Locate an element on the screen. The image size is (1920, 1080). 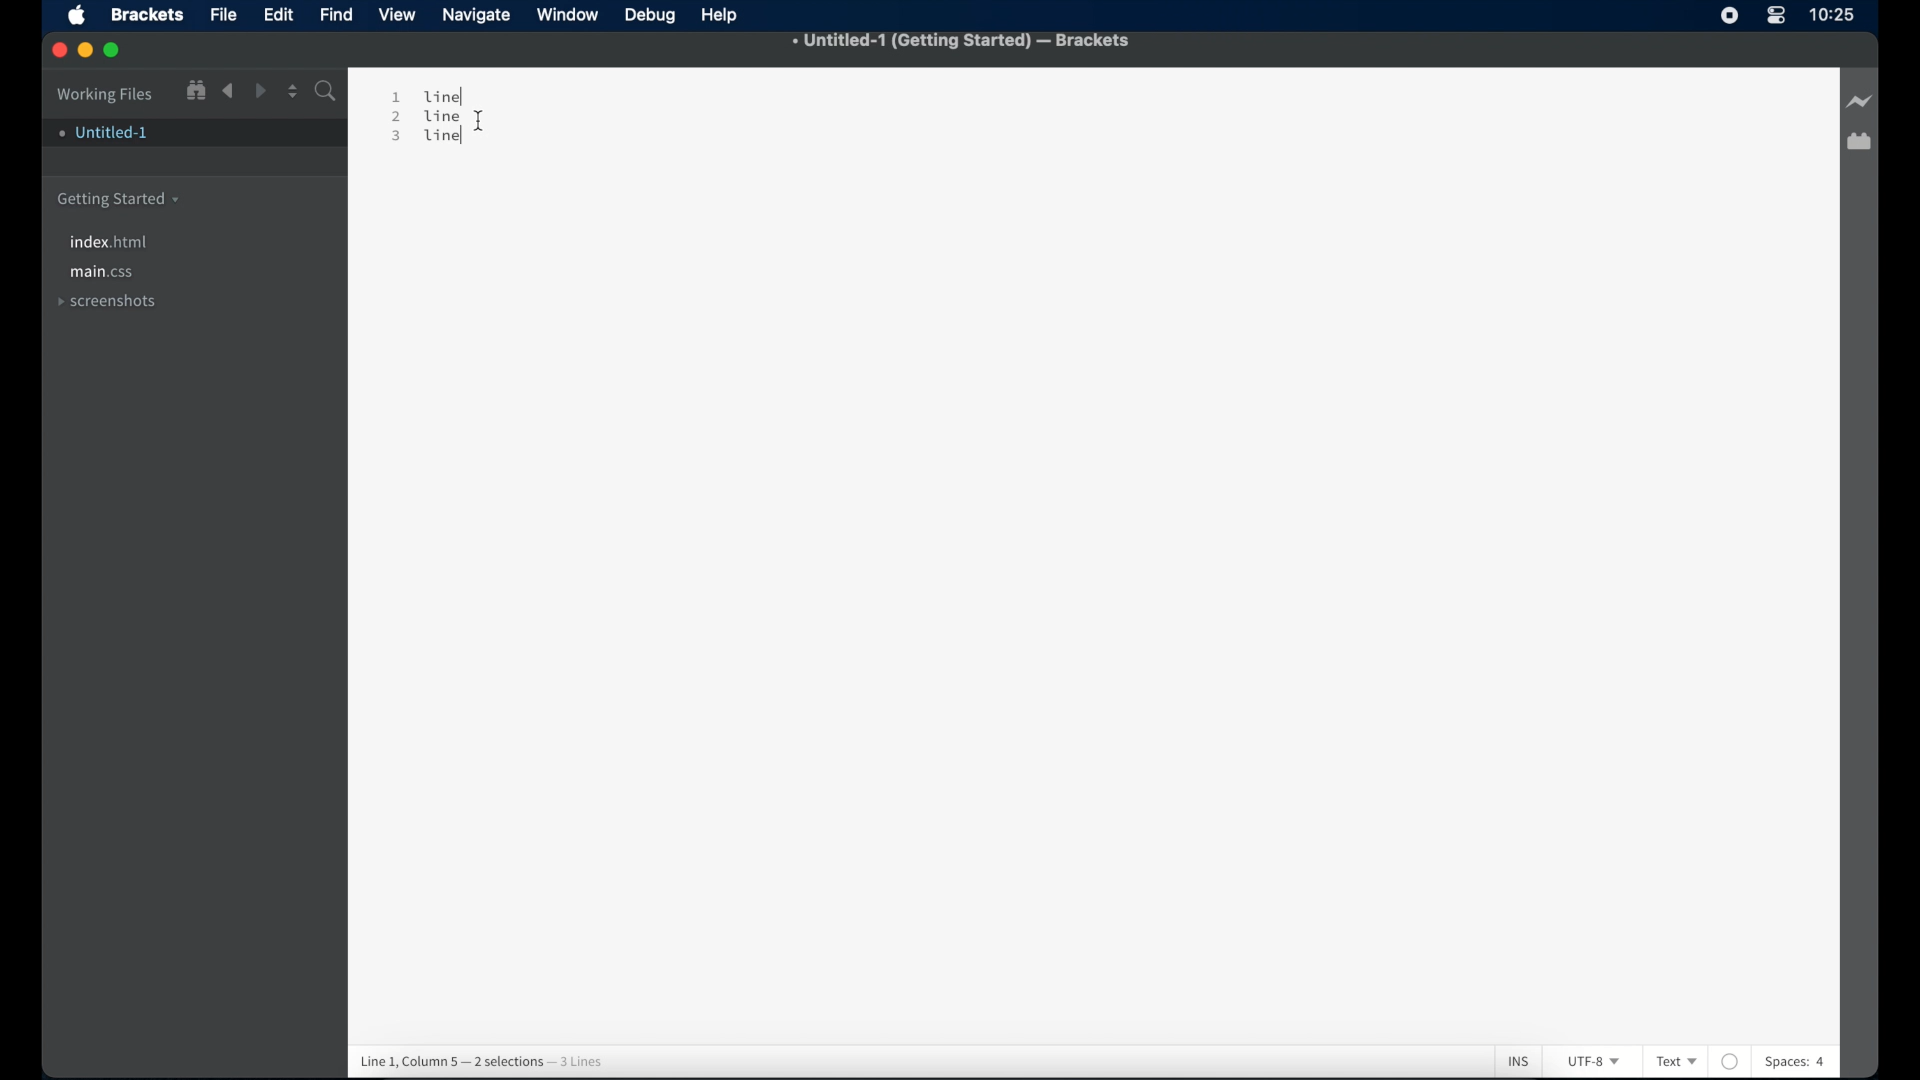
navigate is located at coordinates (478, 16).